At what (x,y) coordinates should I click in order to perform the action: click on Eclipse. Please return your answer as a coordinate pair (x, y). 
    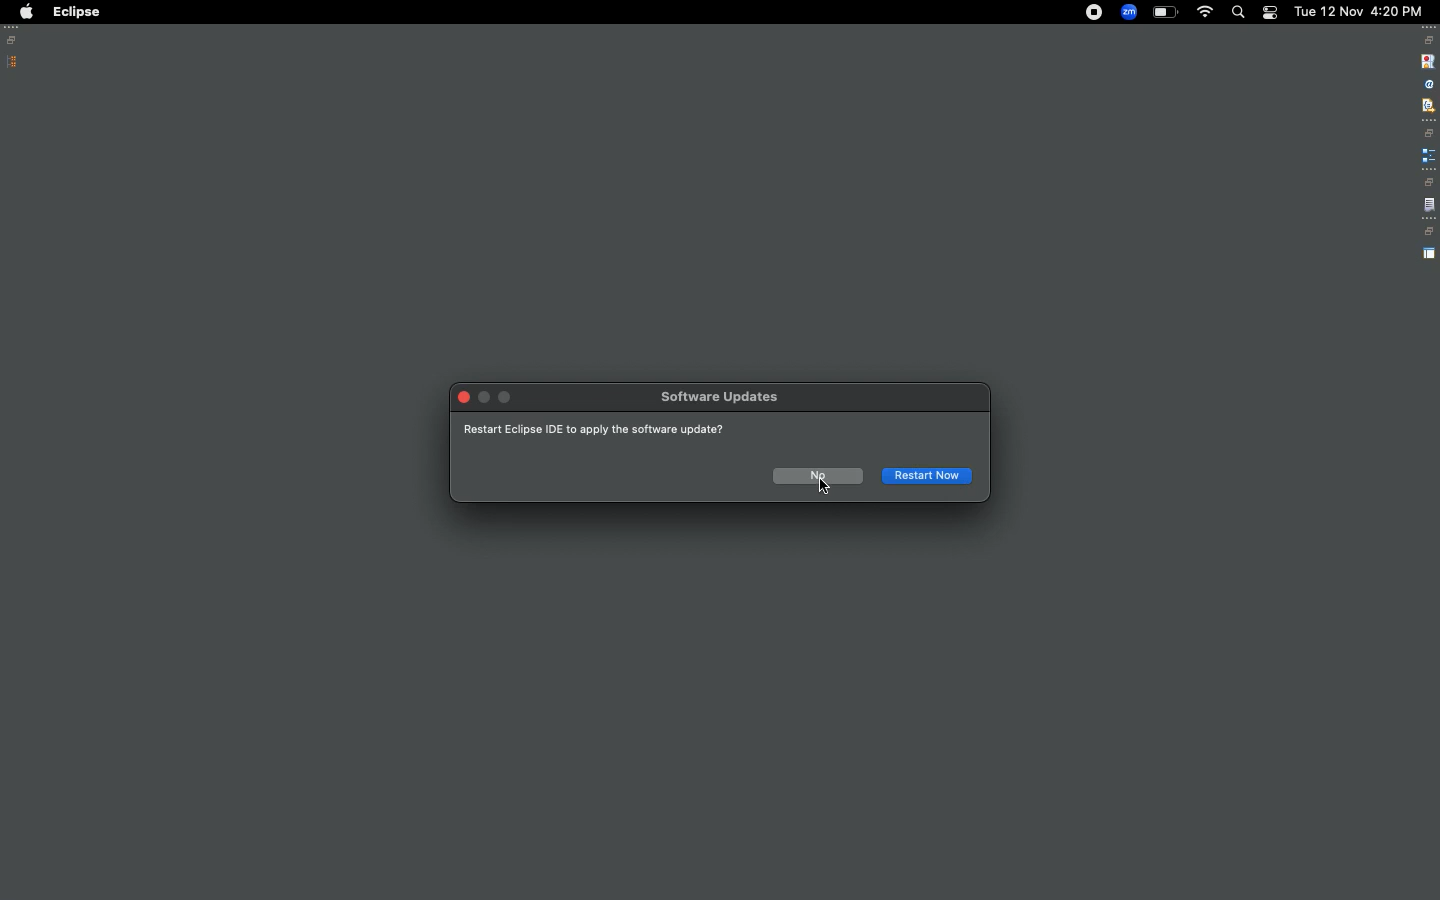
    Looking at the image, I should click on (76, 12).